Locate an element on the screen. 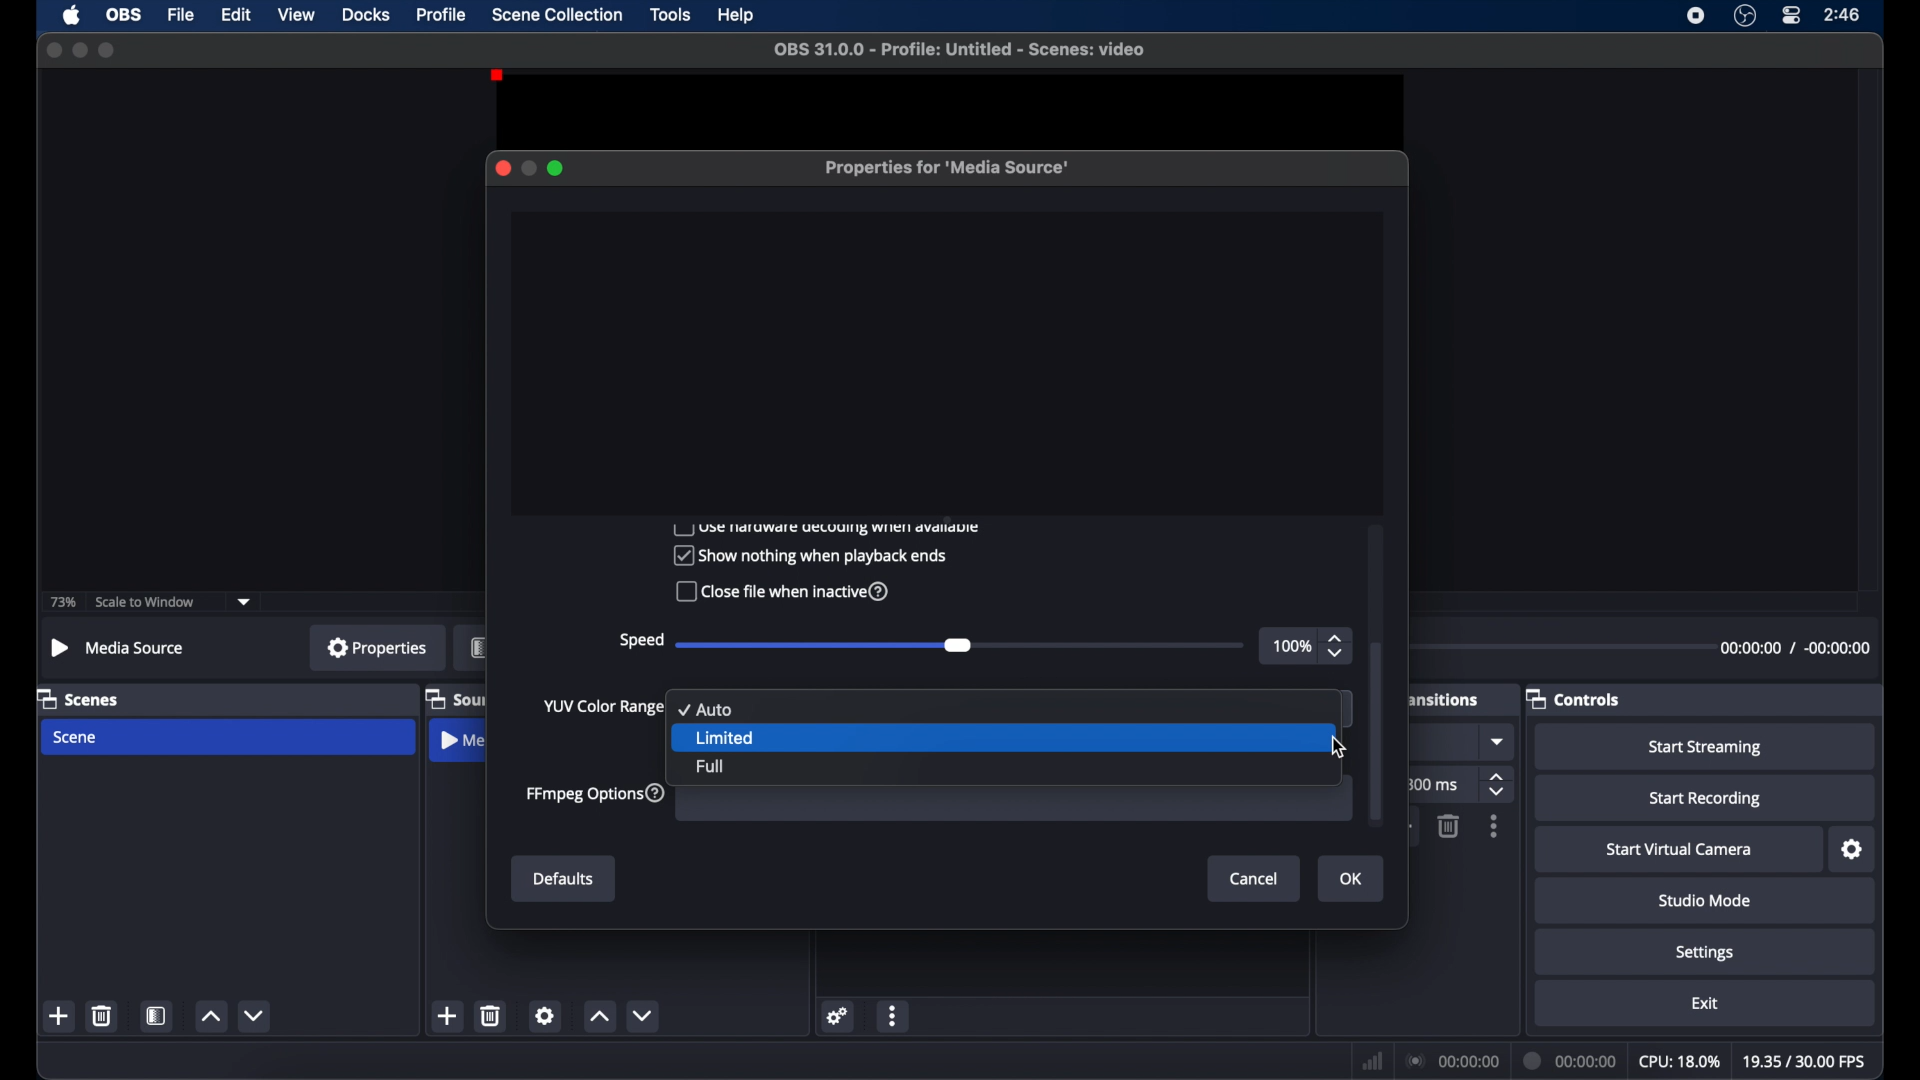 This screenshot has height=1080, width=1920. studio mode is located at coordinates (1705, 900).